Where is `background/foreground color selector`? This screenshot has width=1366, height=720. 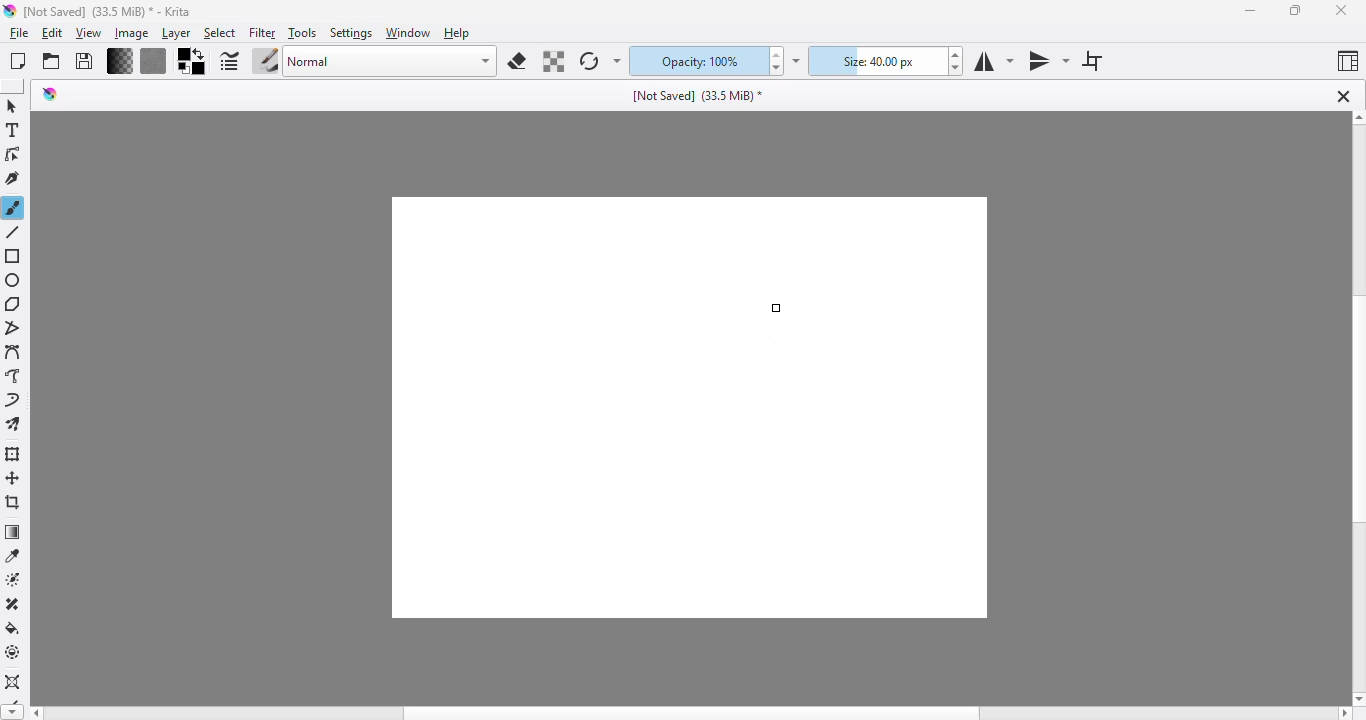
background/foreground color selector is located at coordinates (193, 61).